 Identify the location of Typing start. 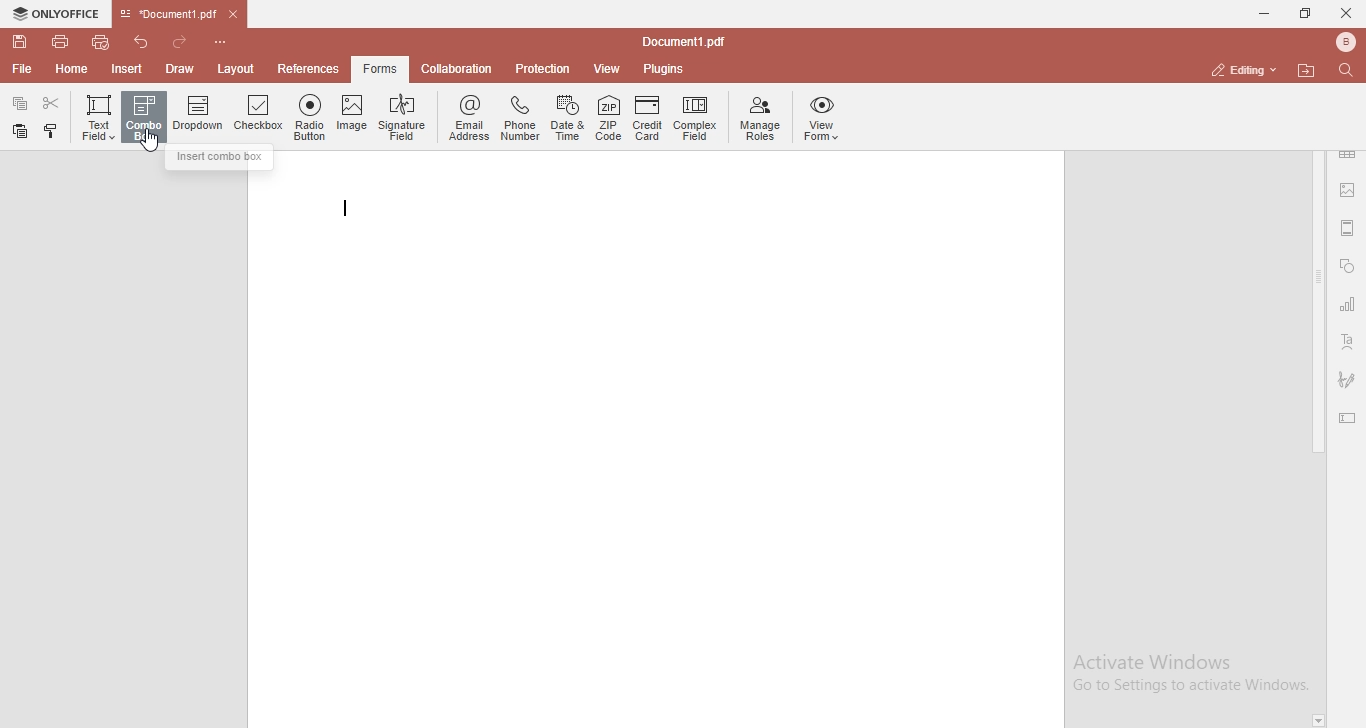
(351, 211).